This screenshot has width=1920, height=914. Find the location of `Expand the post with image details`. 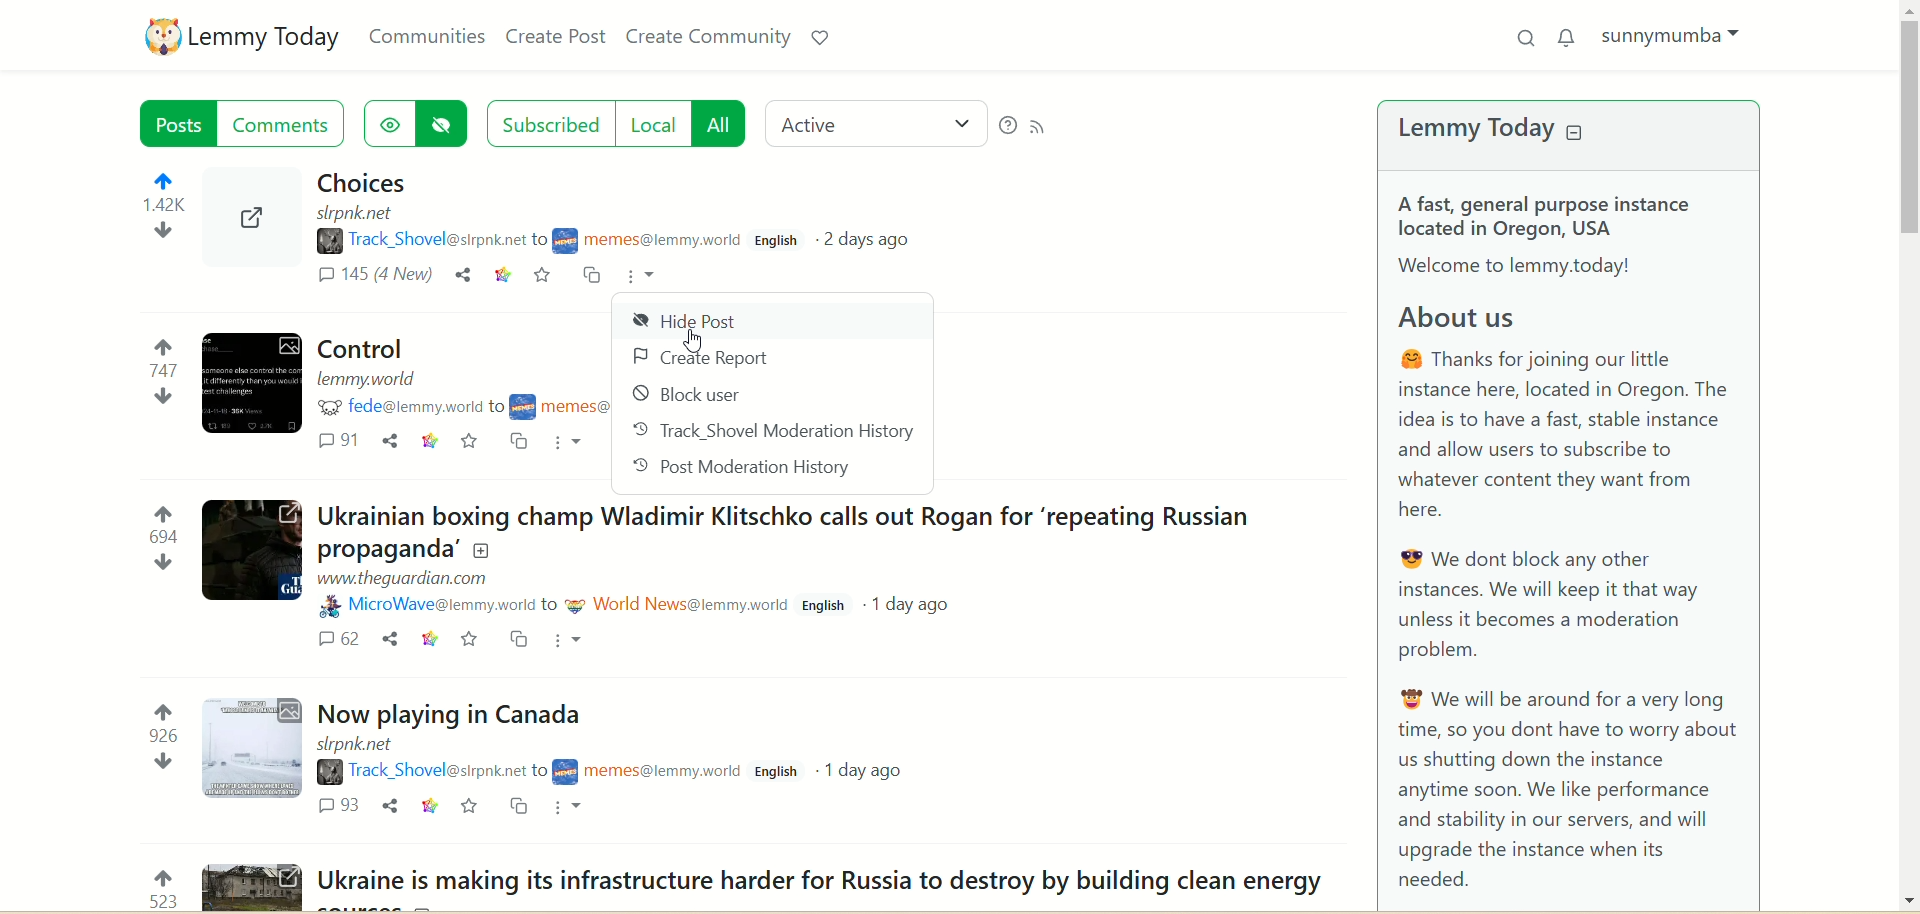

Expand the post with image details is located at coordinates (250, 386).